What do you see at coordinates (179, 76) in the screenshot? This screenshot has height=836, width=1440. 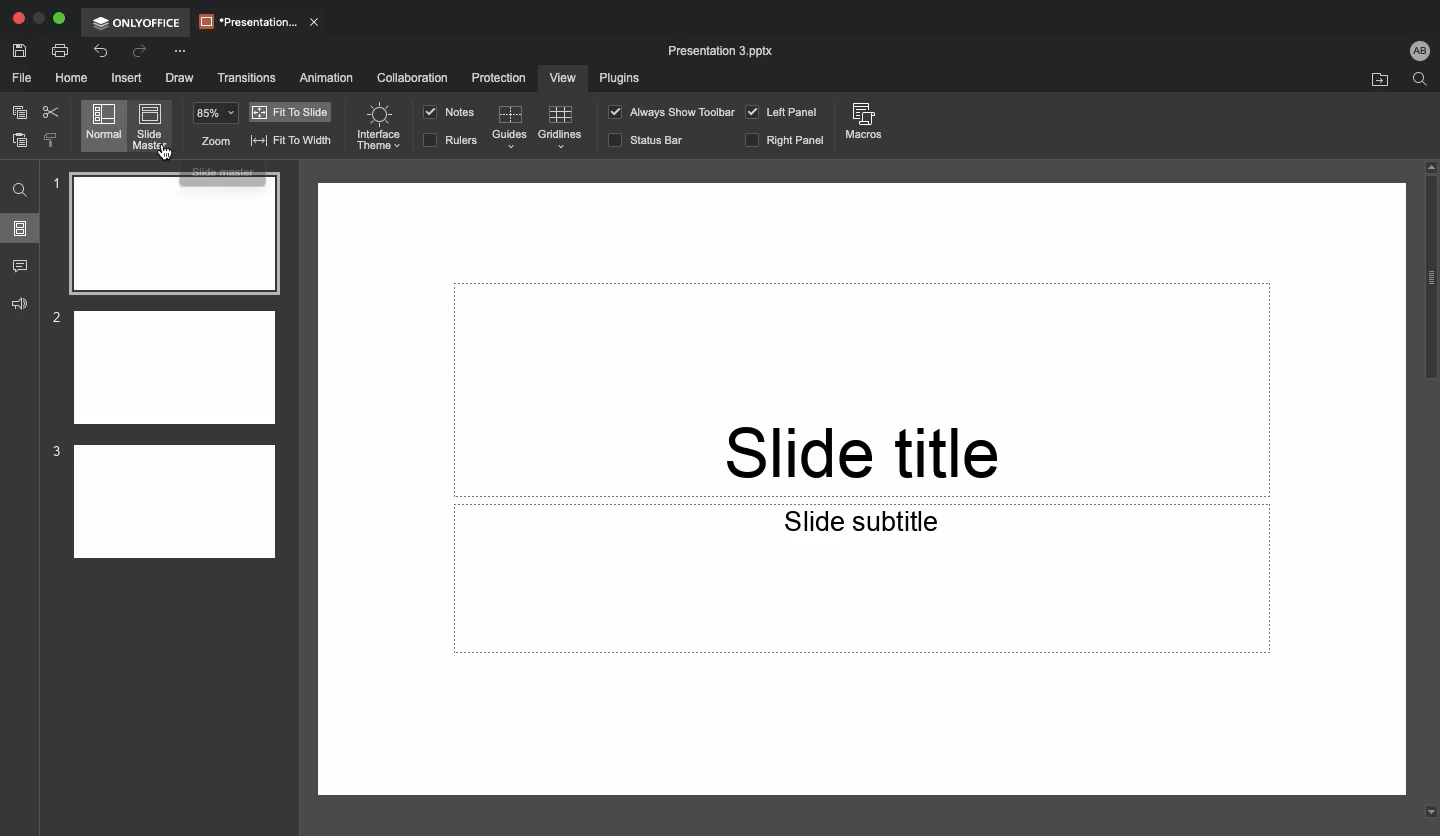 I see `Draw` at bounding box center [179, 76].